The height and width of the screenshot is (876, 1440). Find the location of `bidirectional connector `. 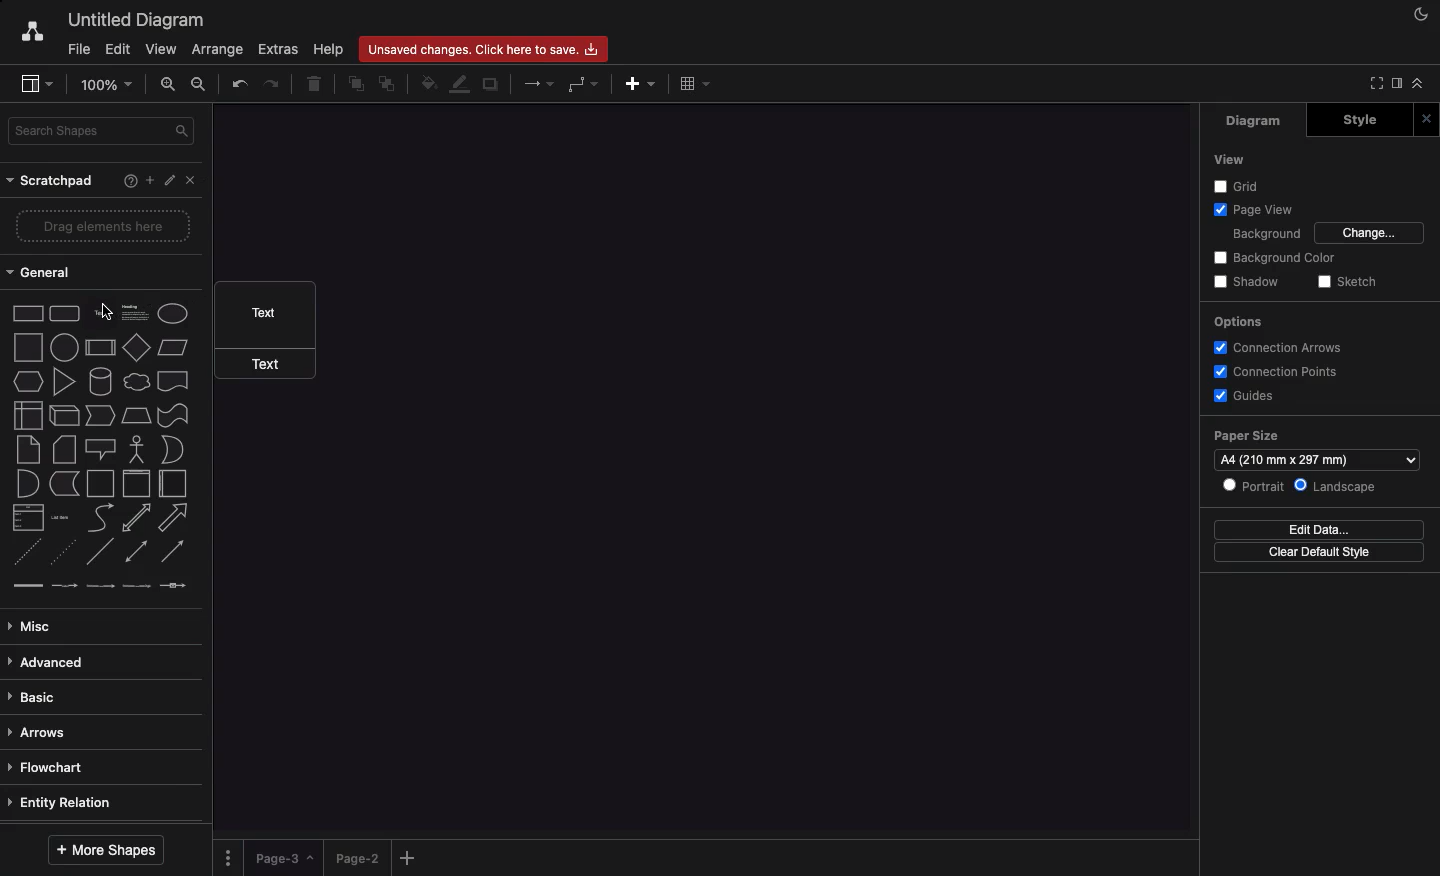

bidirectional connector  is located at coordinates (135, 551).